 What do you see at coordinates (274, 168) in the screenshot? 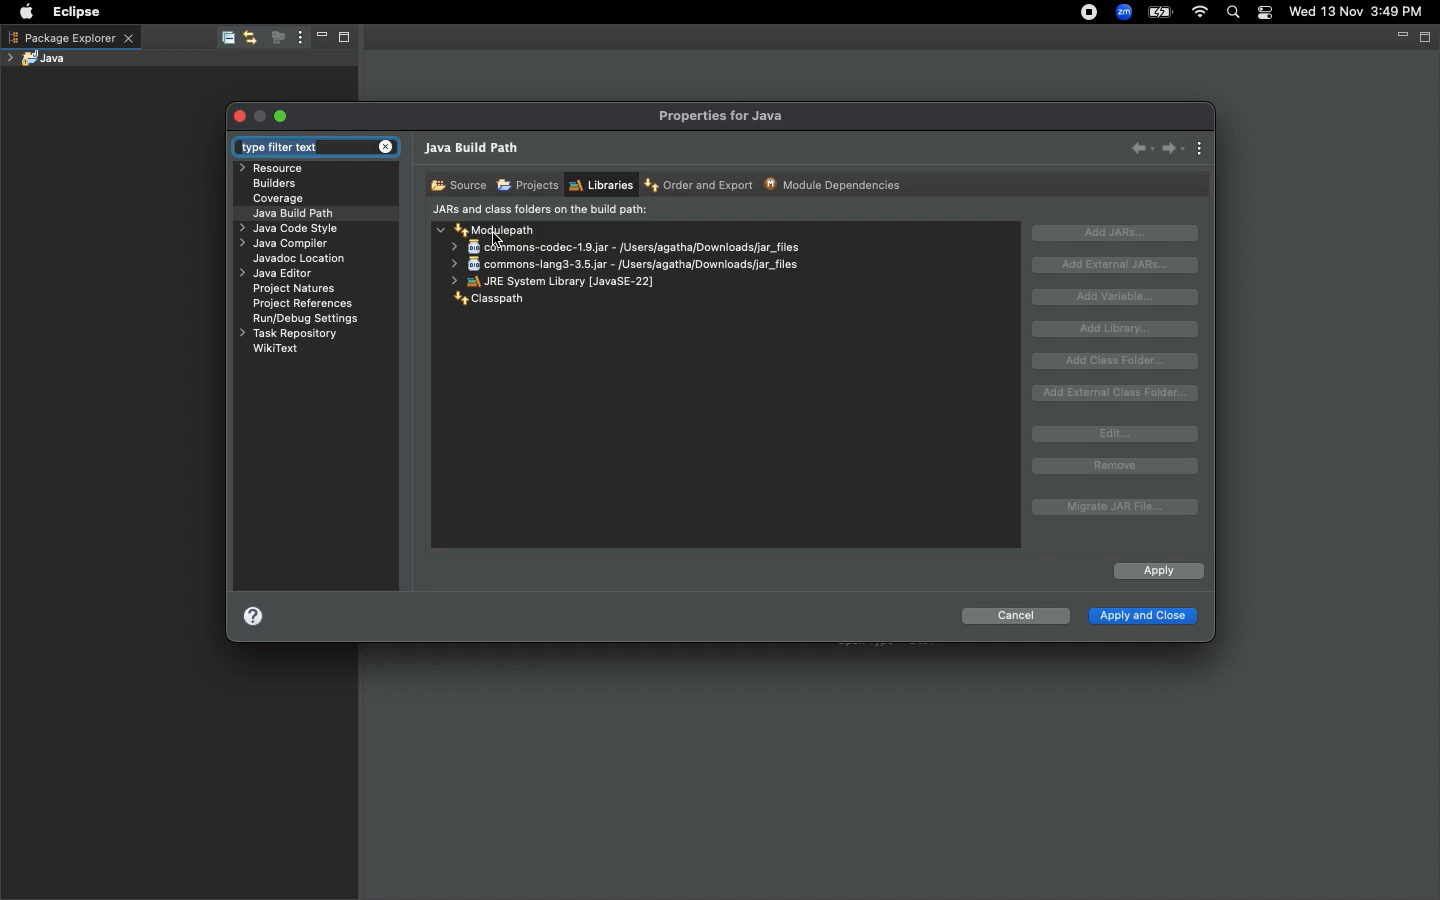
I see `Resource` at bounding box center [274, 168].